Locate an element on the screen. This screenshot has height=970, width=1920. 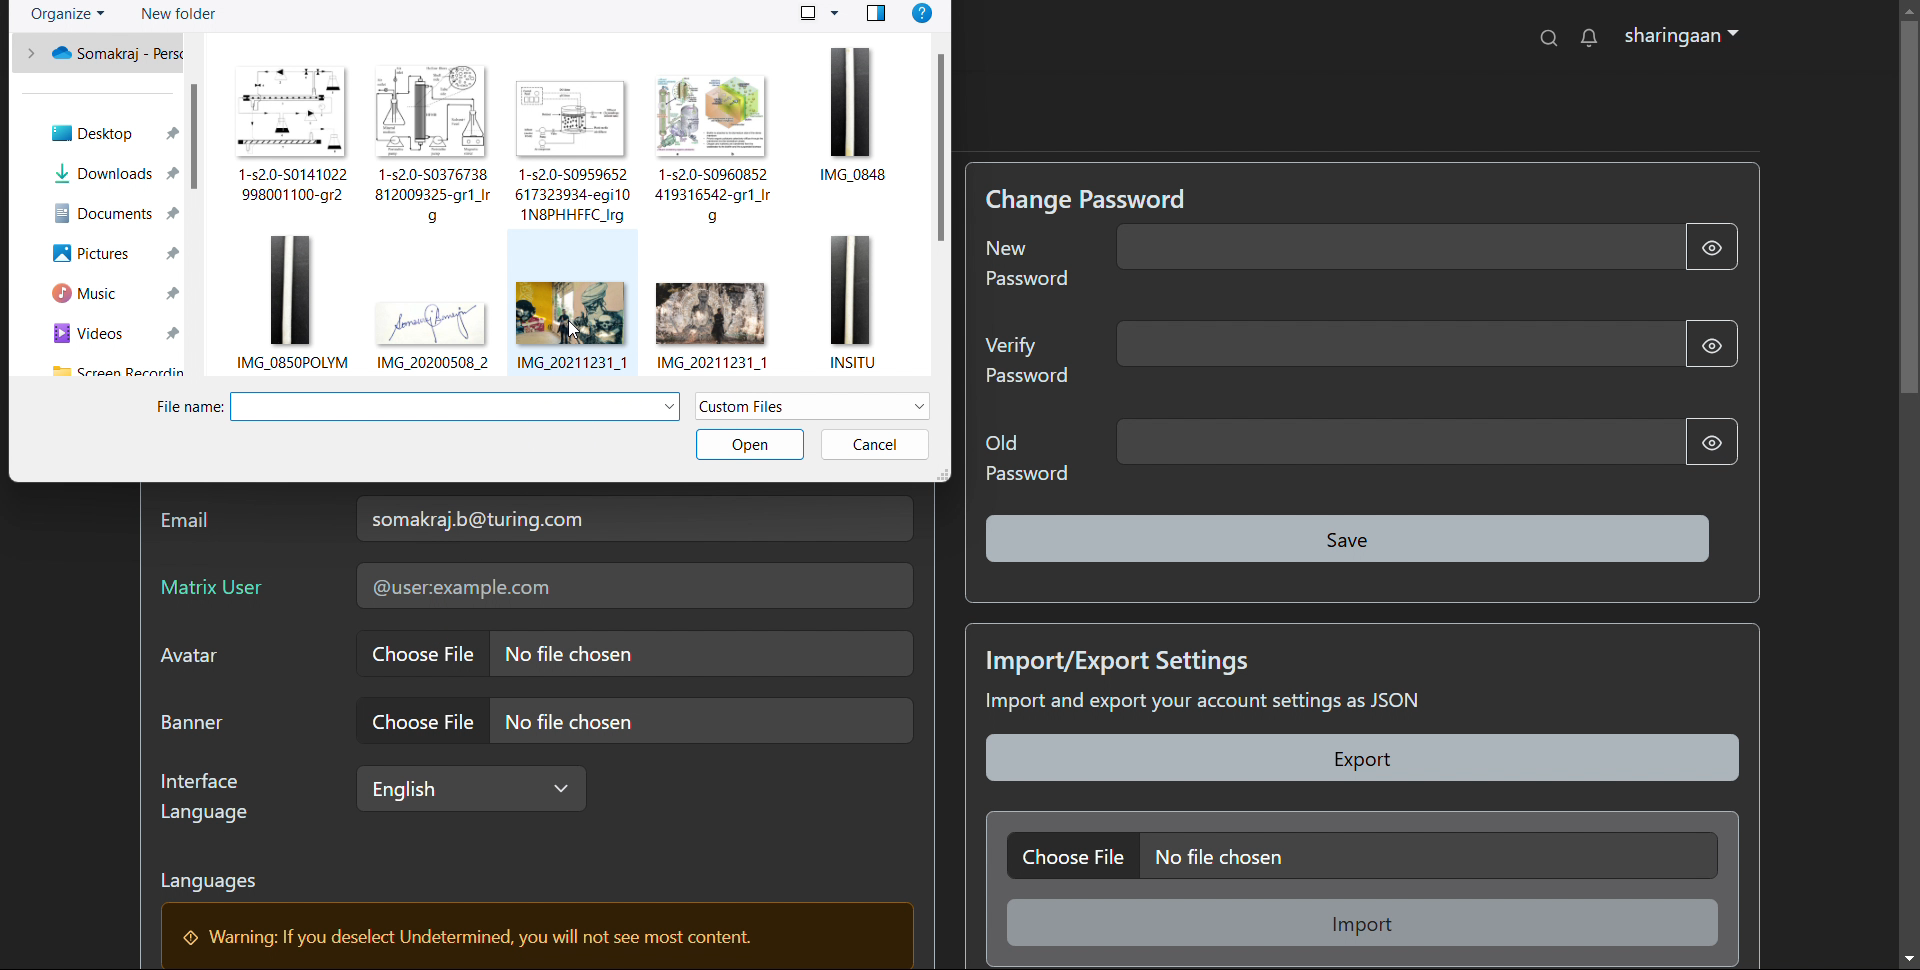
image 8 being selected is located at coordinates (567, 302).